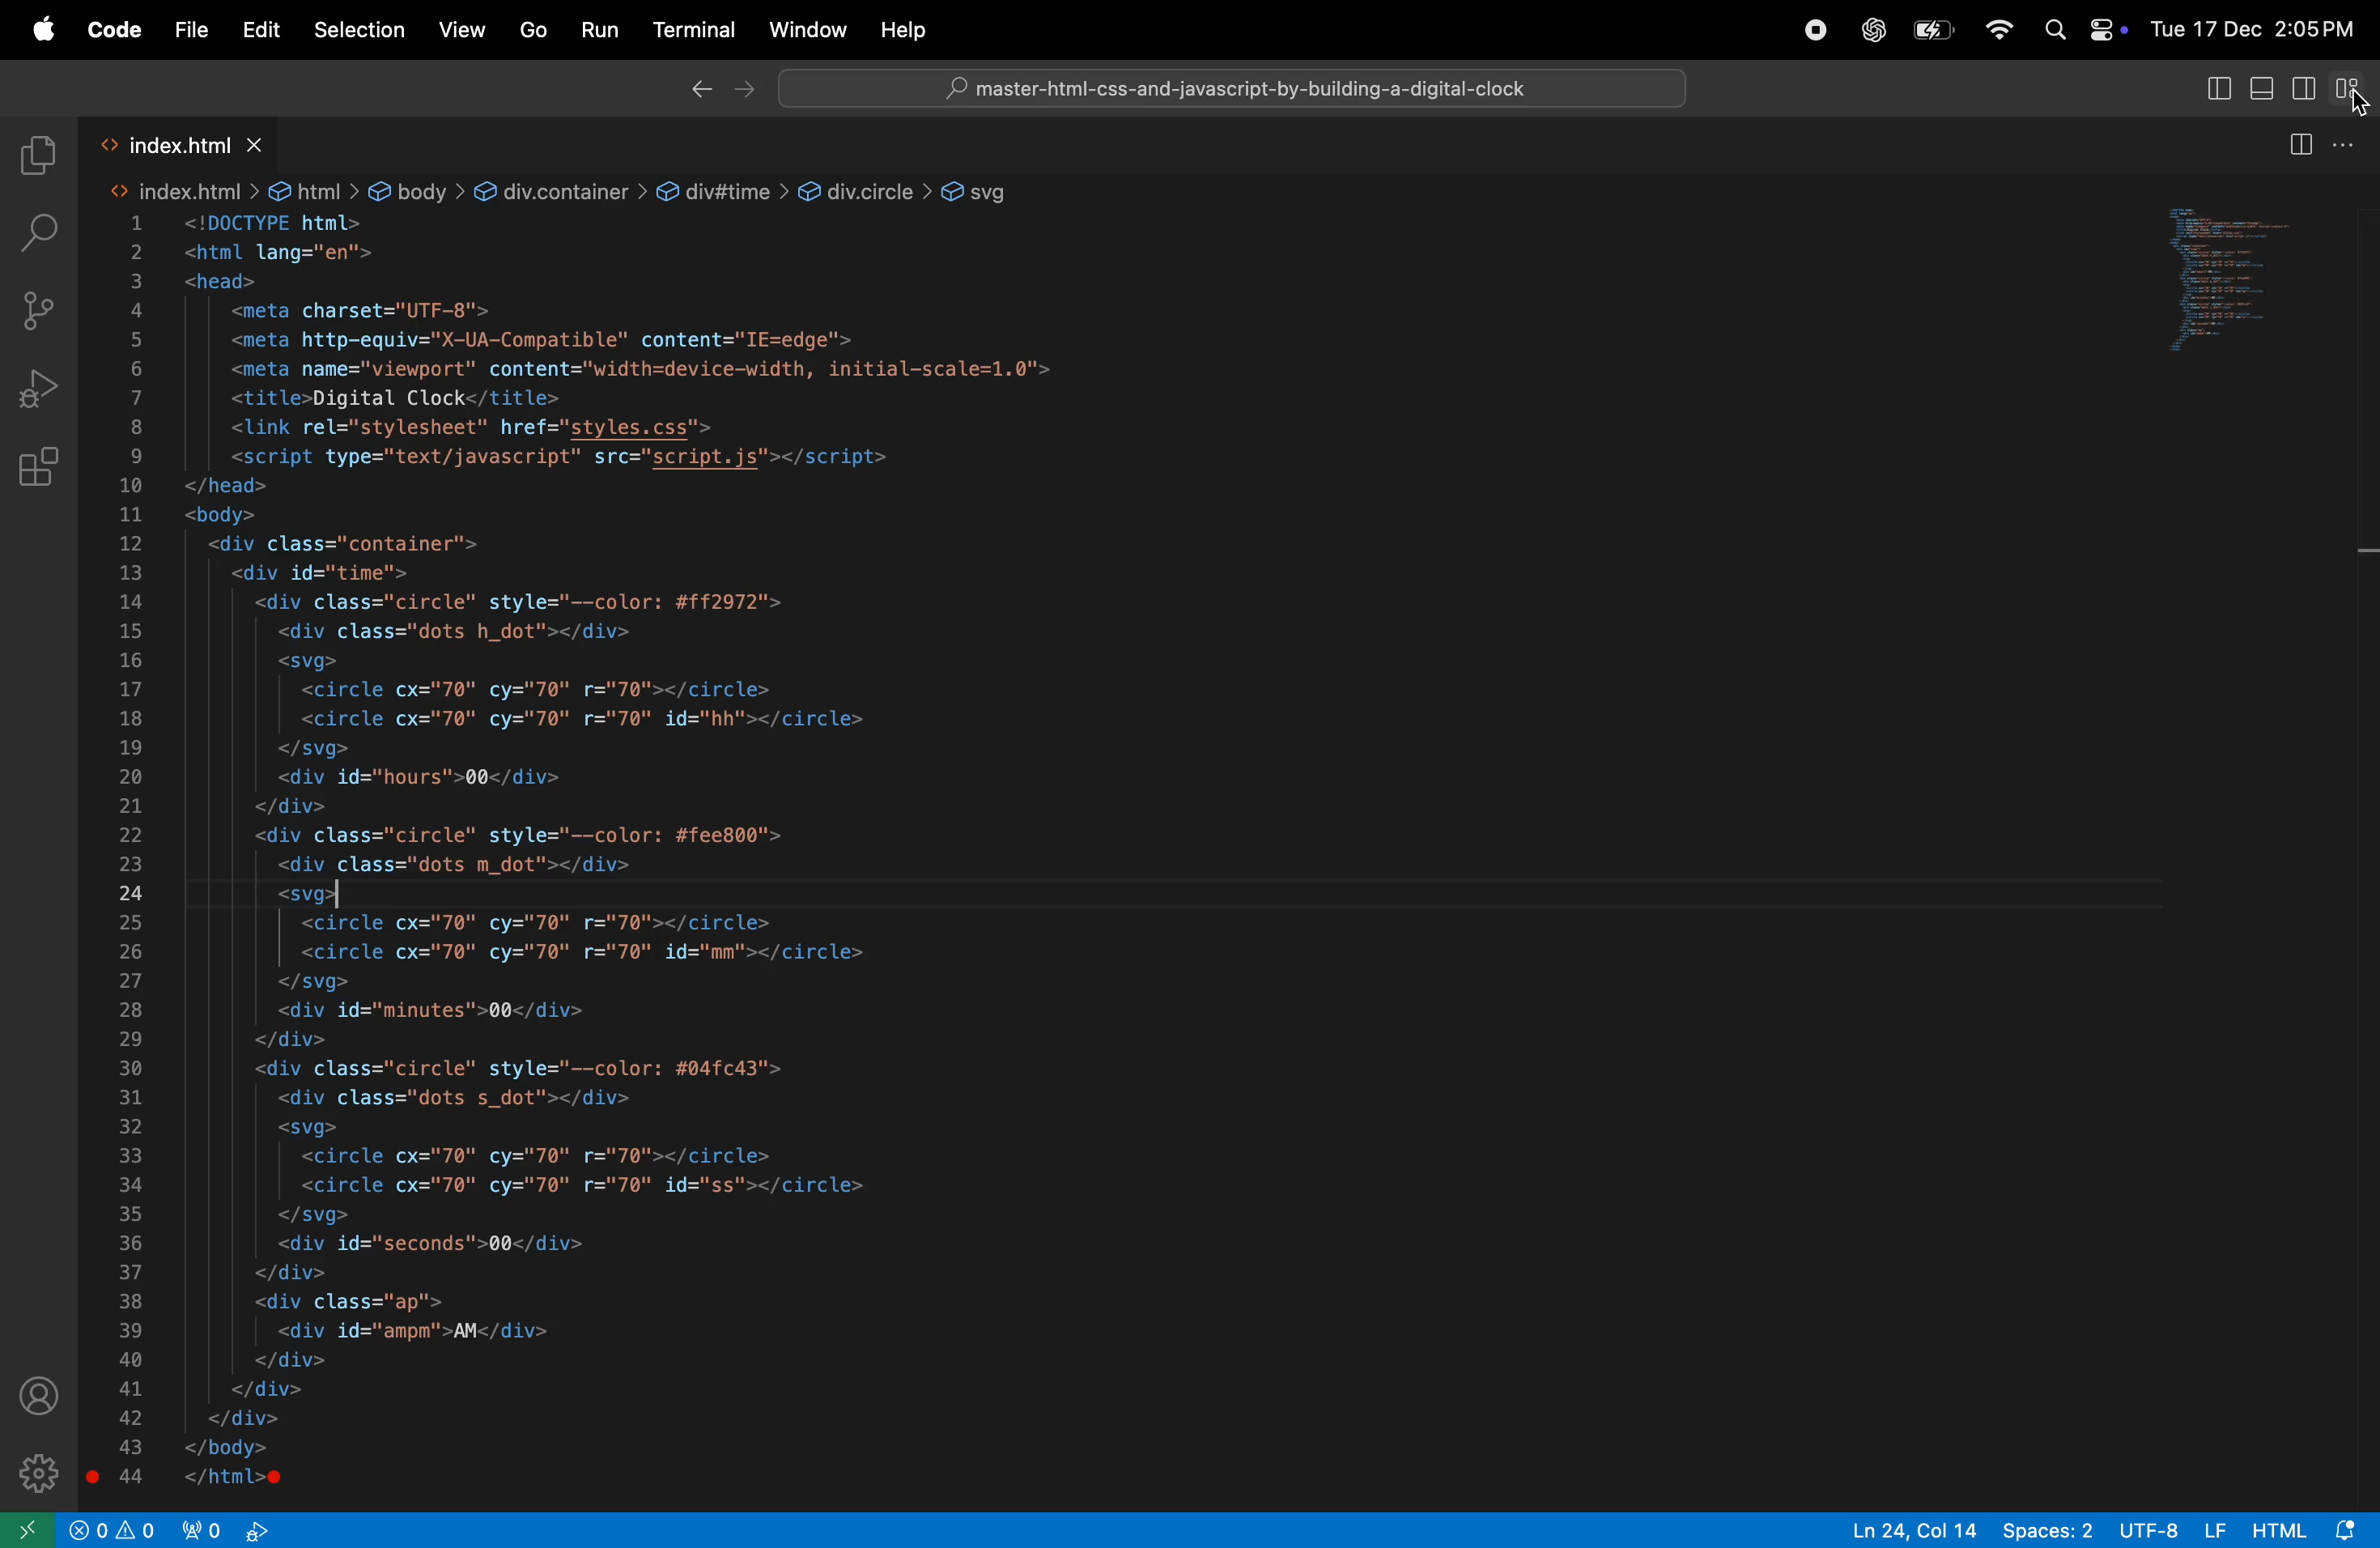  What do you see at coordinates (358, 31) in the screenshot?
I see `selection` at bounding box center [358, 31].